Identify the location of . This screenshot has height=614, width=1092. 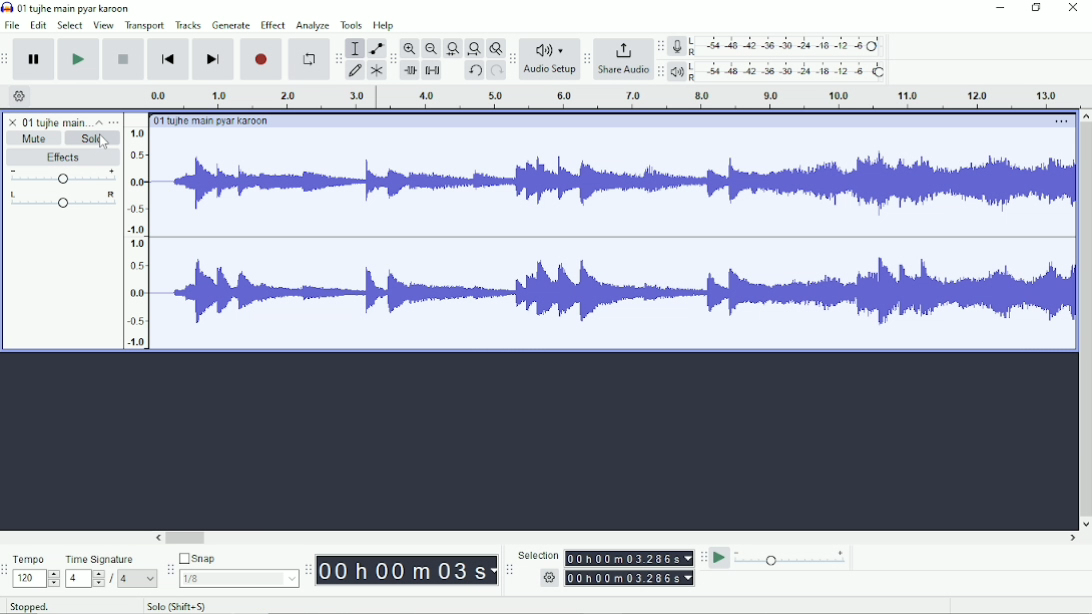
(112, 578).